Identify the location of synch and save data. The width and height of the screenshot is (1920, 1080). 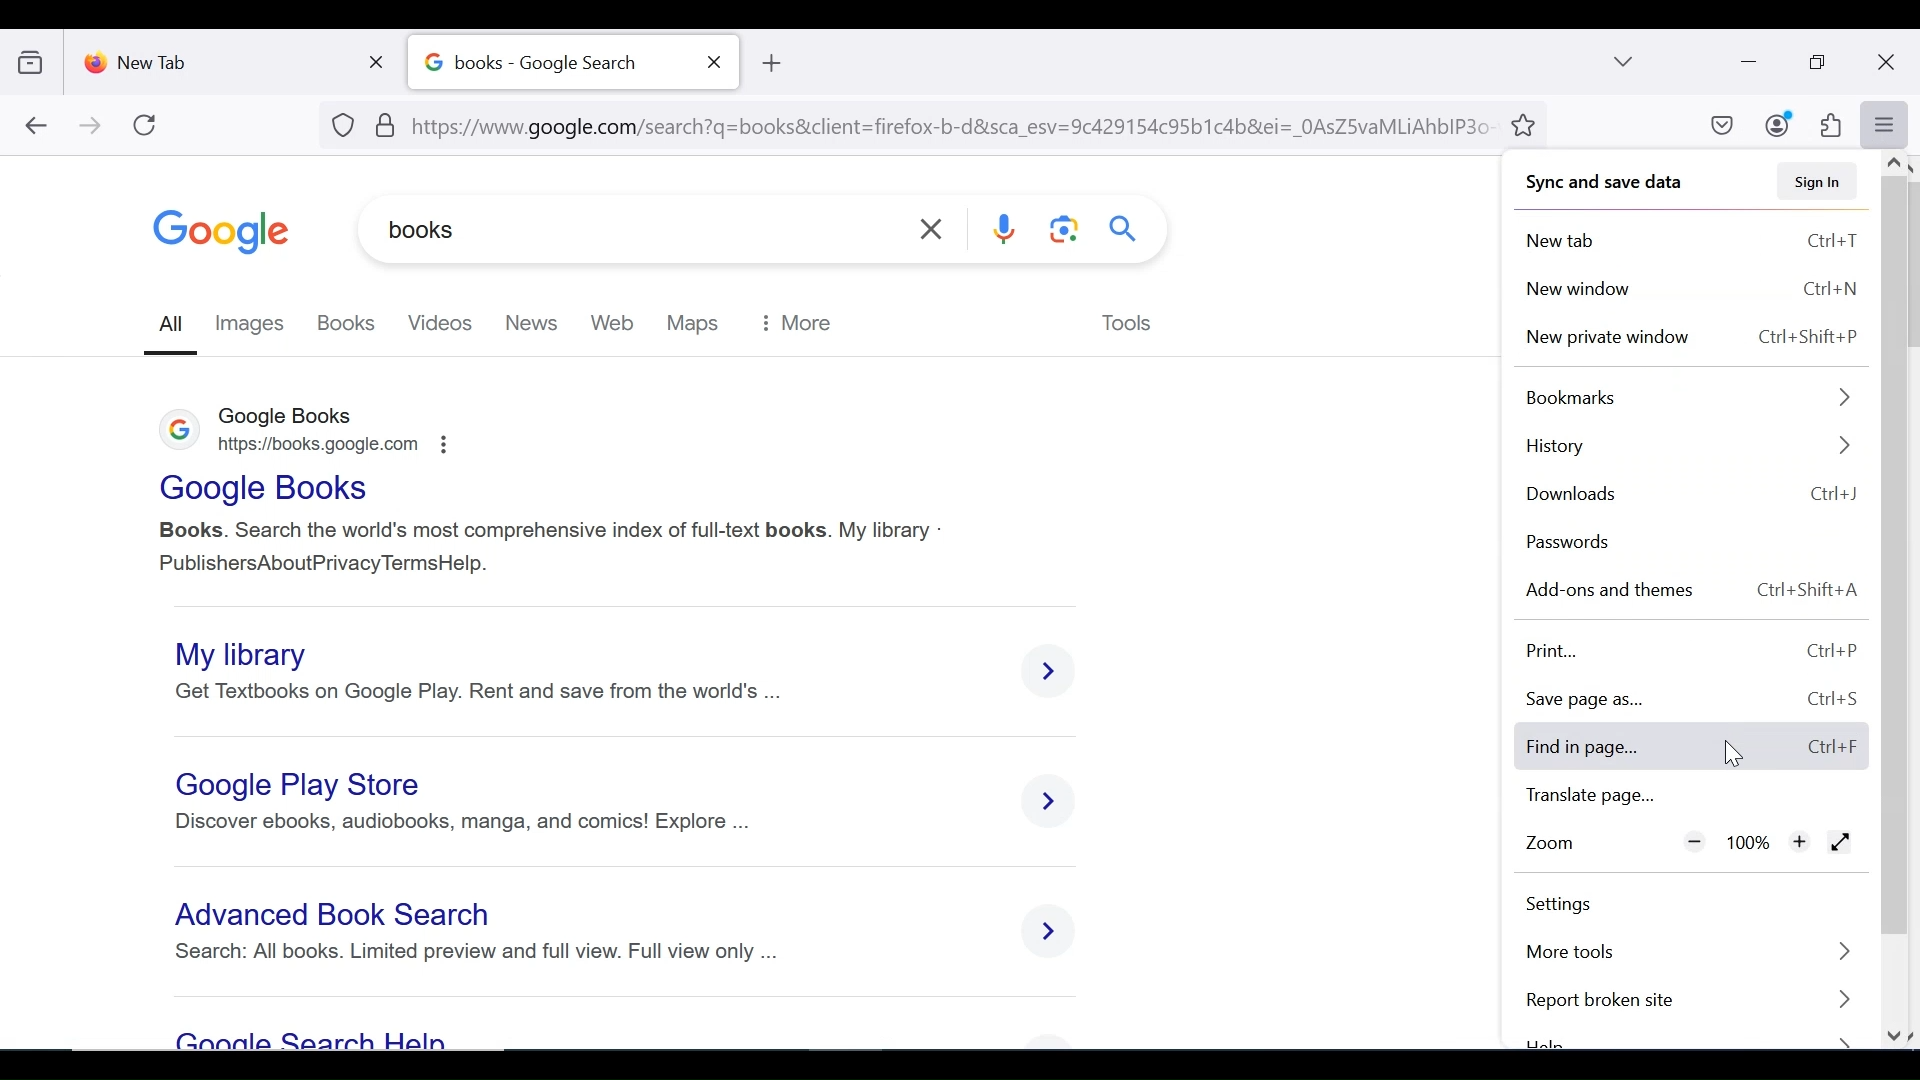
(1598, 183).